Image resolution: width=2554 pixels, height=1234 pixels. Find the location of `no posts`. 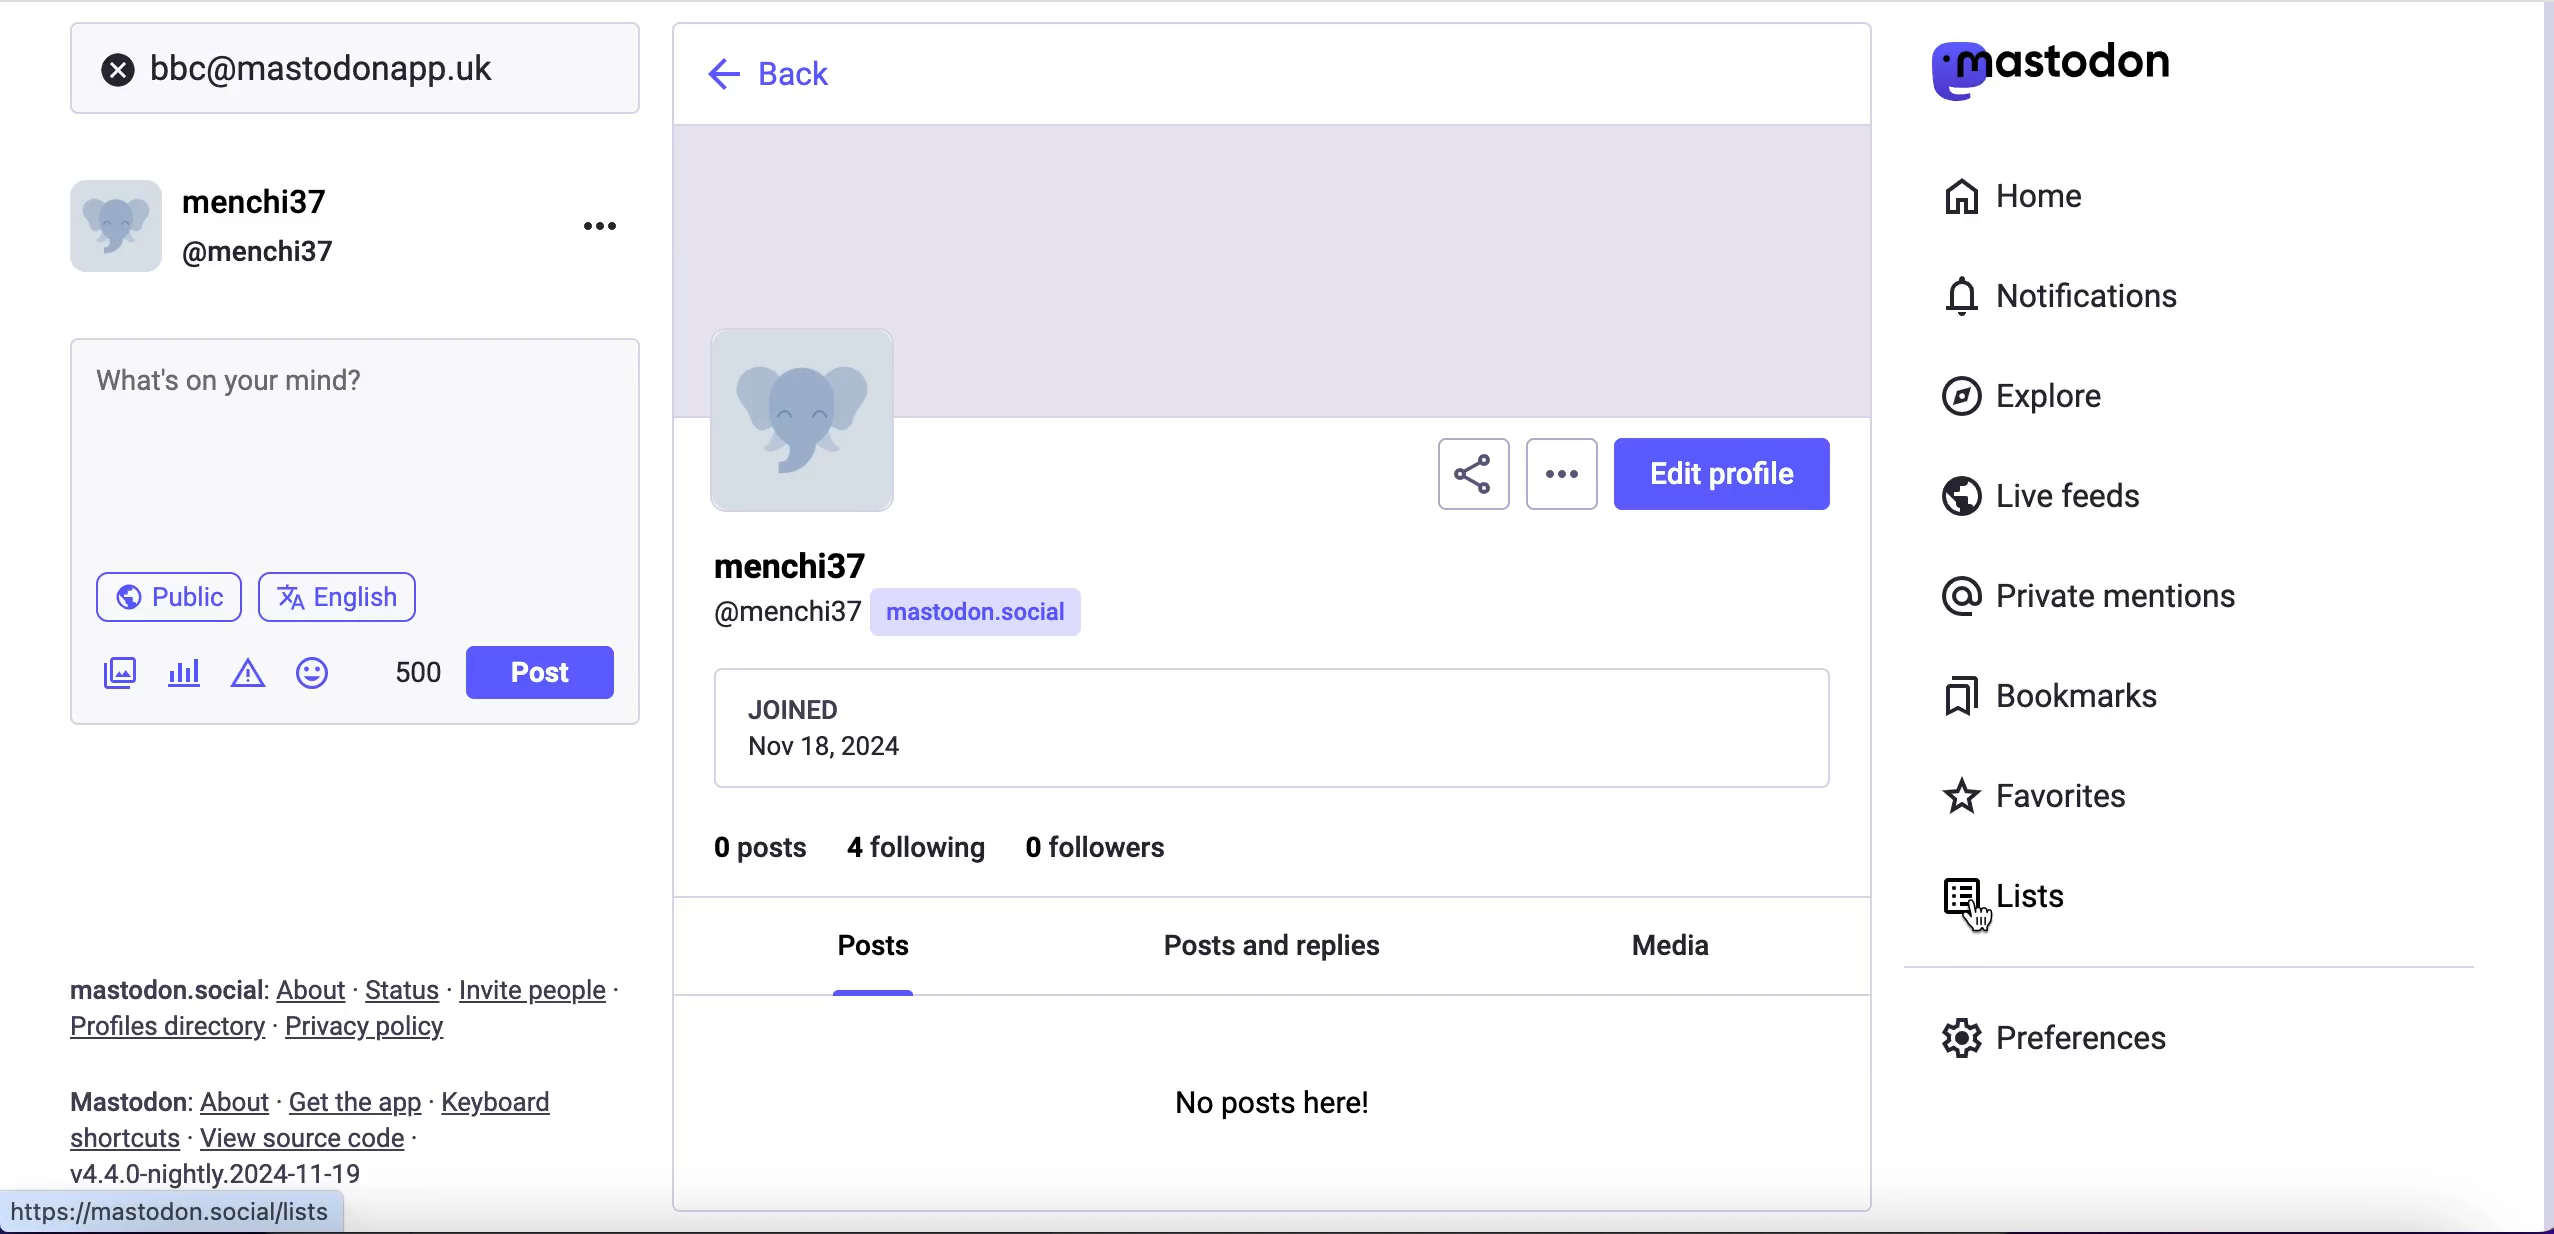

no posts is located at coordinates (1279, 1110).